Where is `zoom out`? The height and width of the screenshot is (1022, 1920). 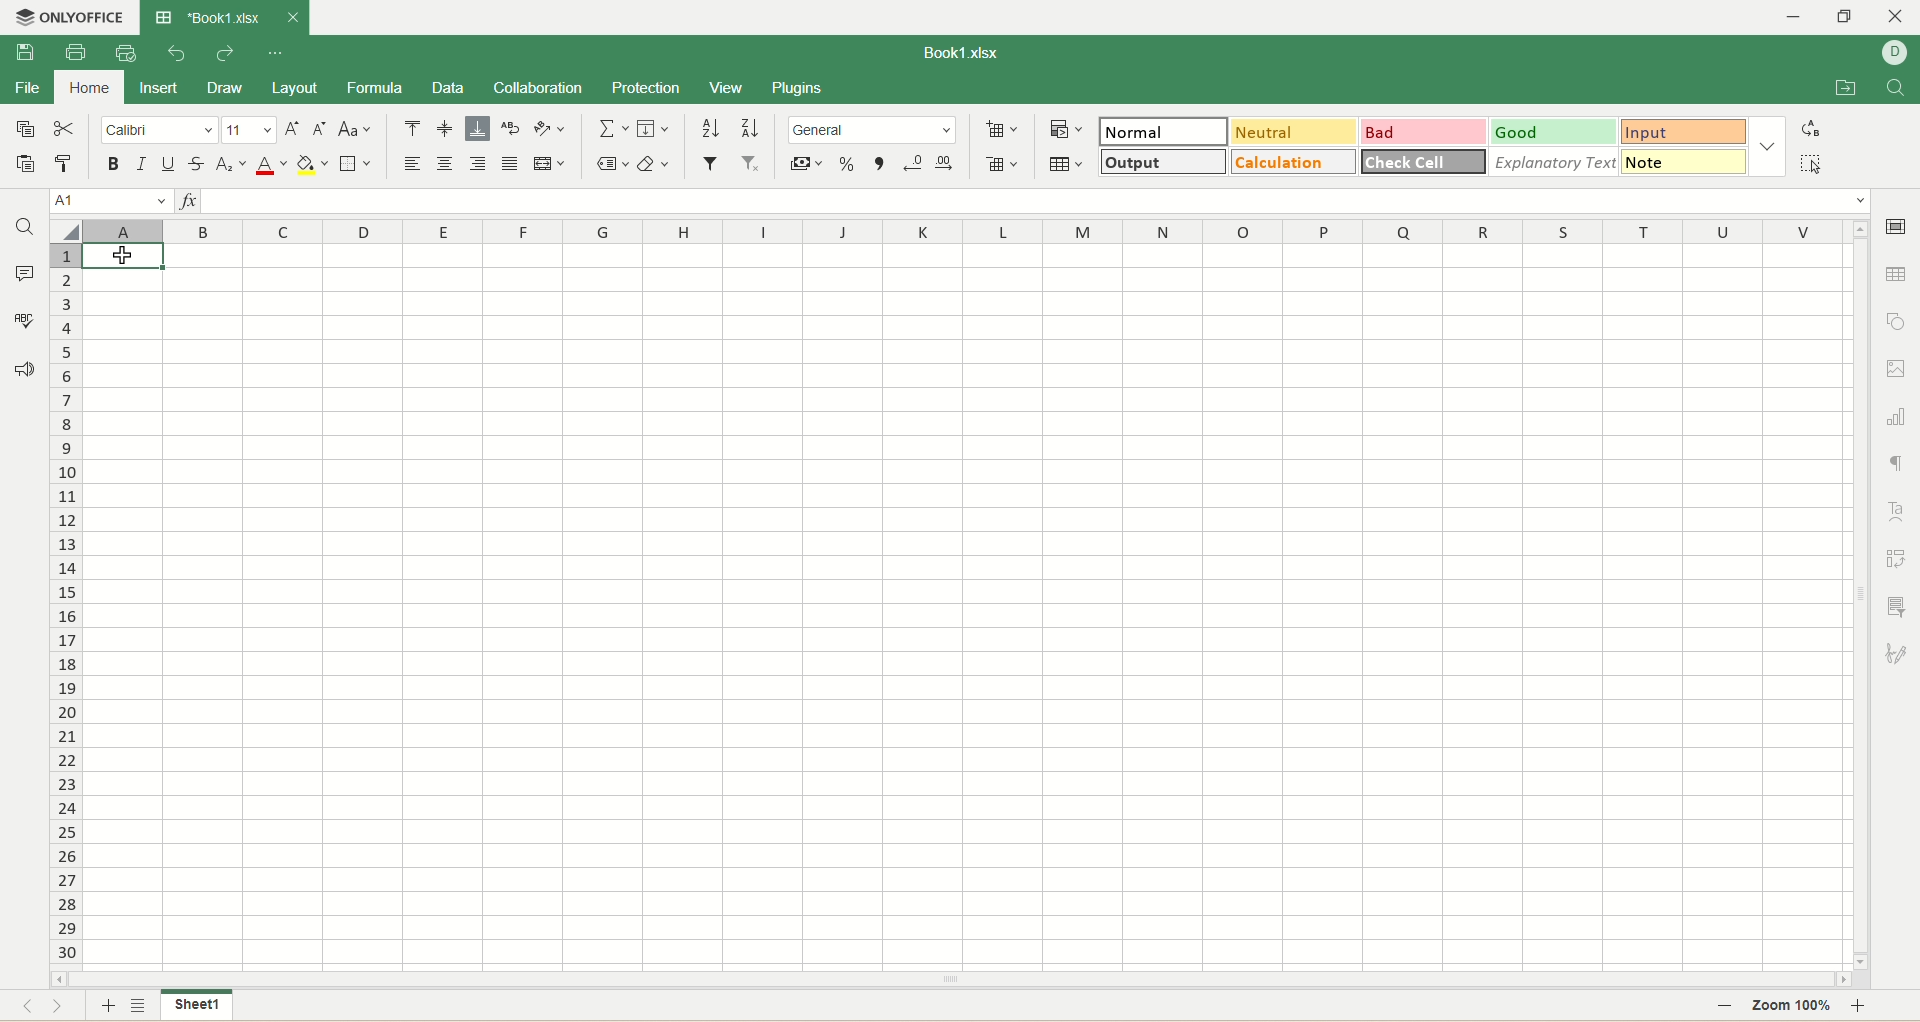
zoom out is located at coordinates (1724, 1007).